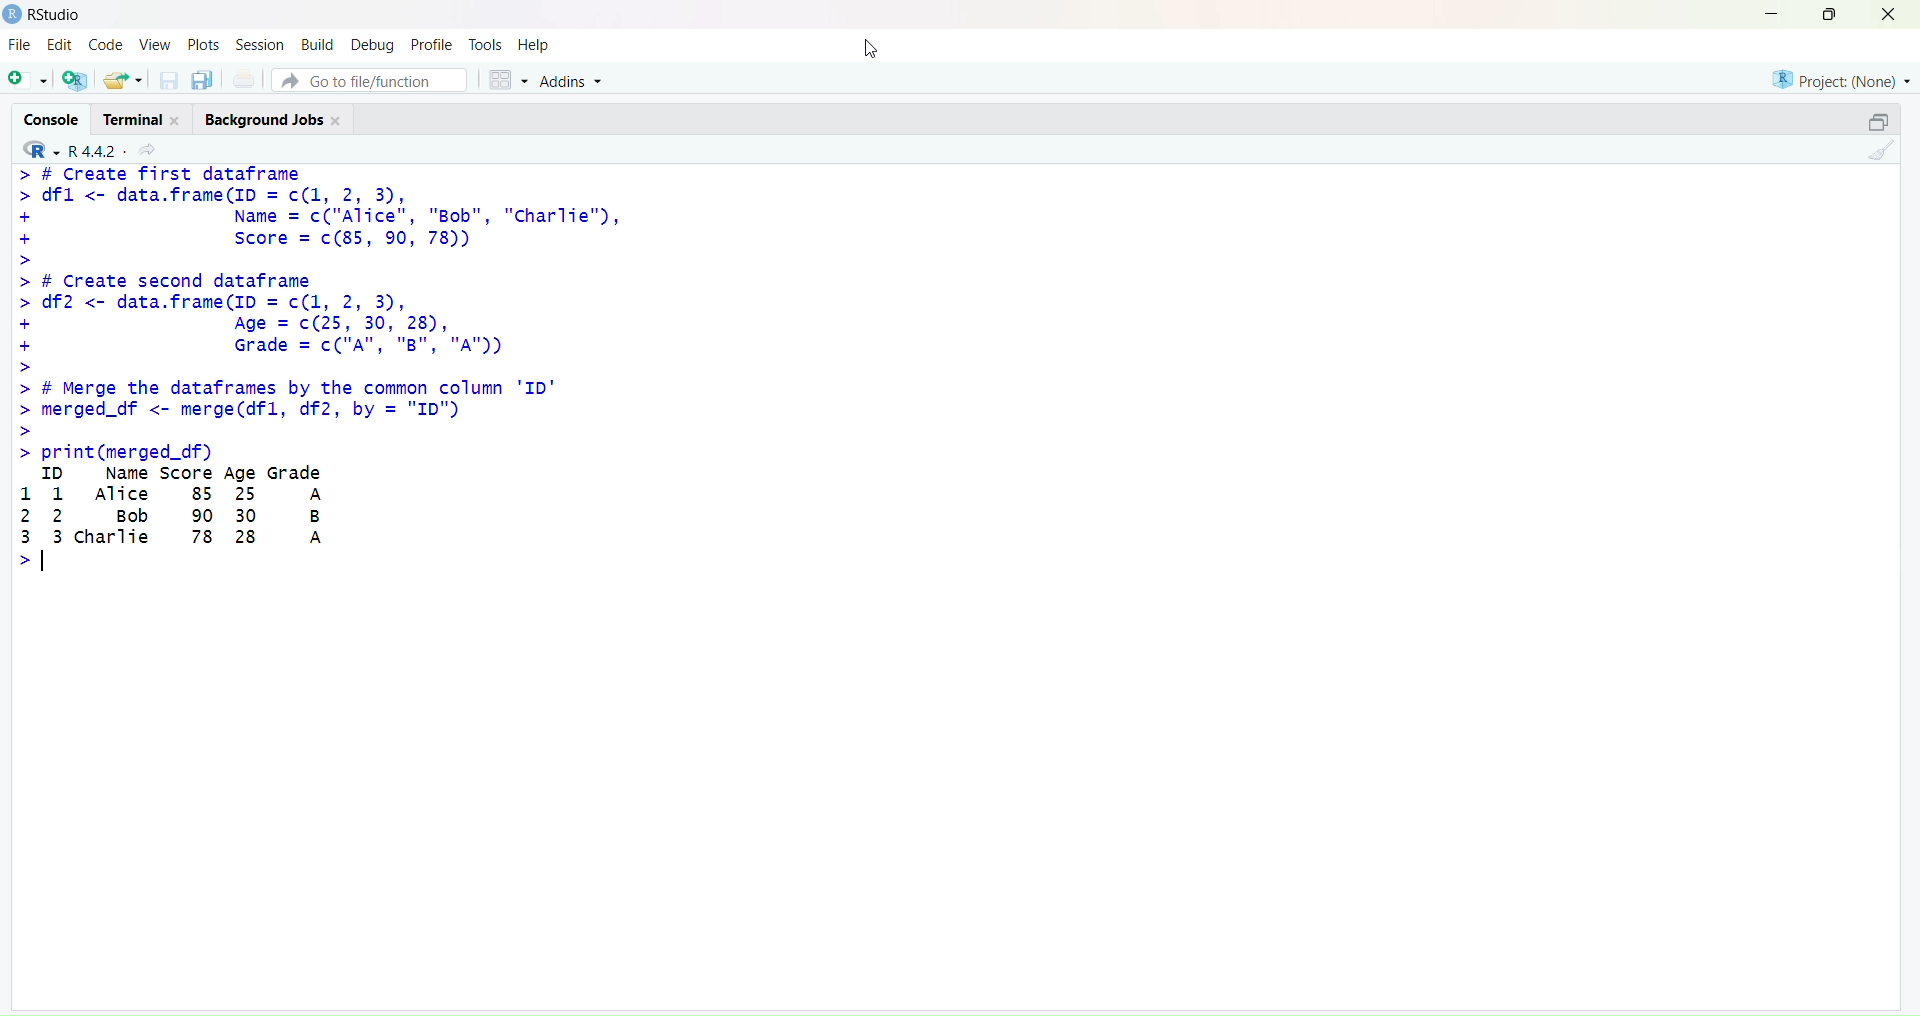  What do you see at coordinates (60, 44) in the screenshot?
I see `Edit` at bounding box center [60, 44].